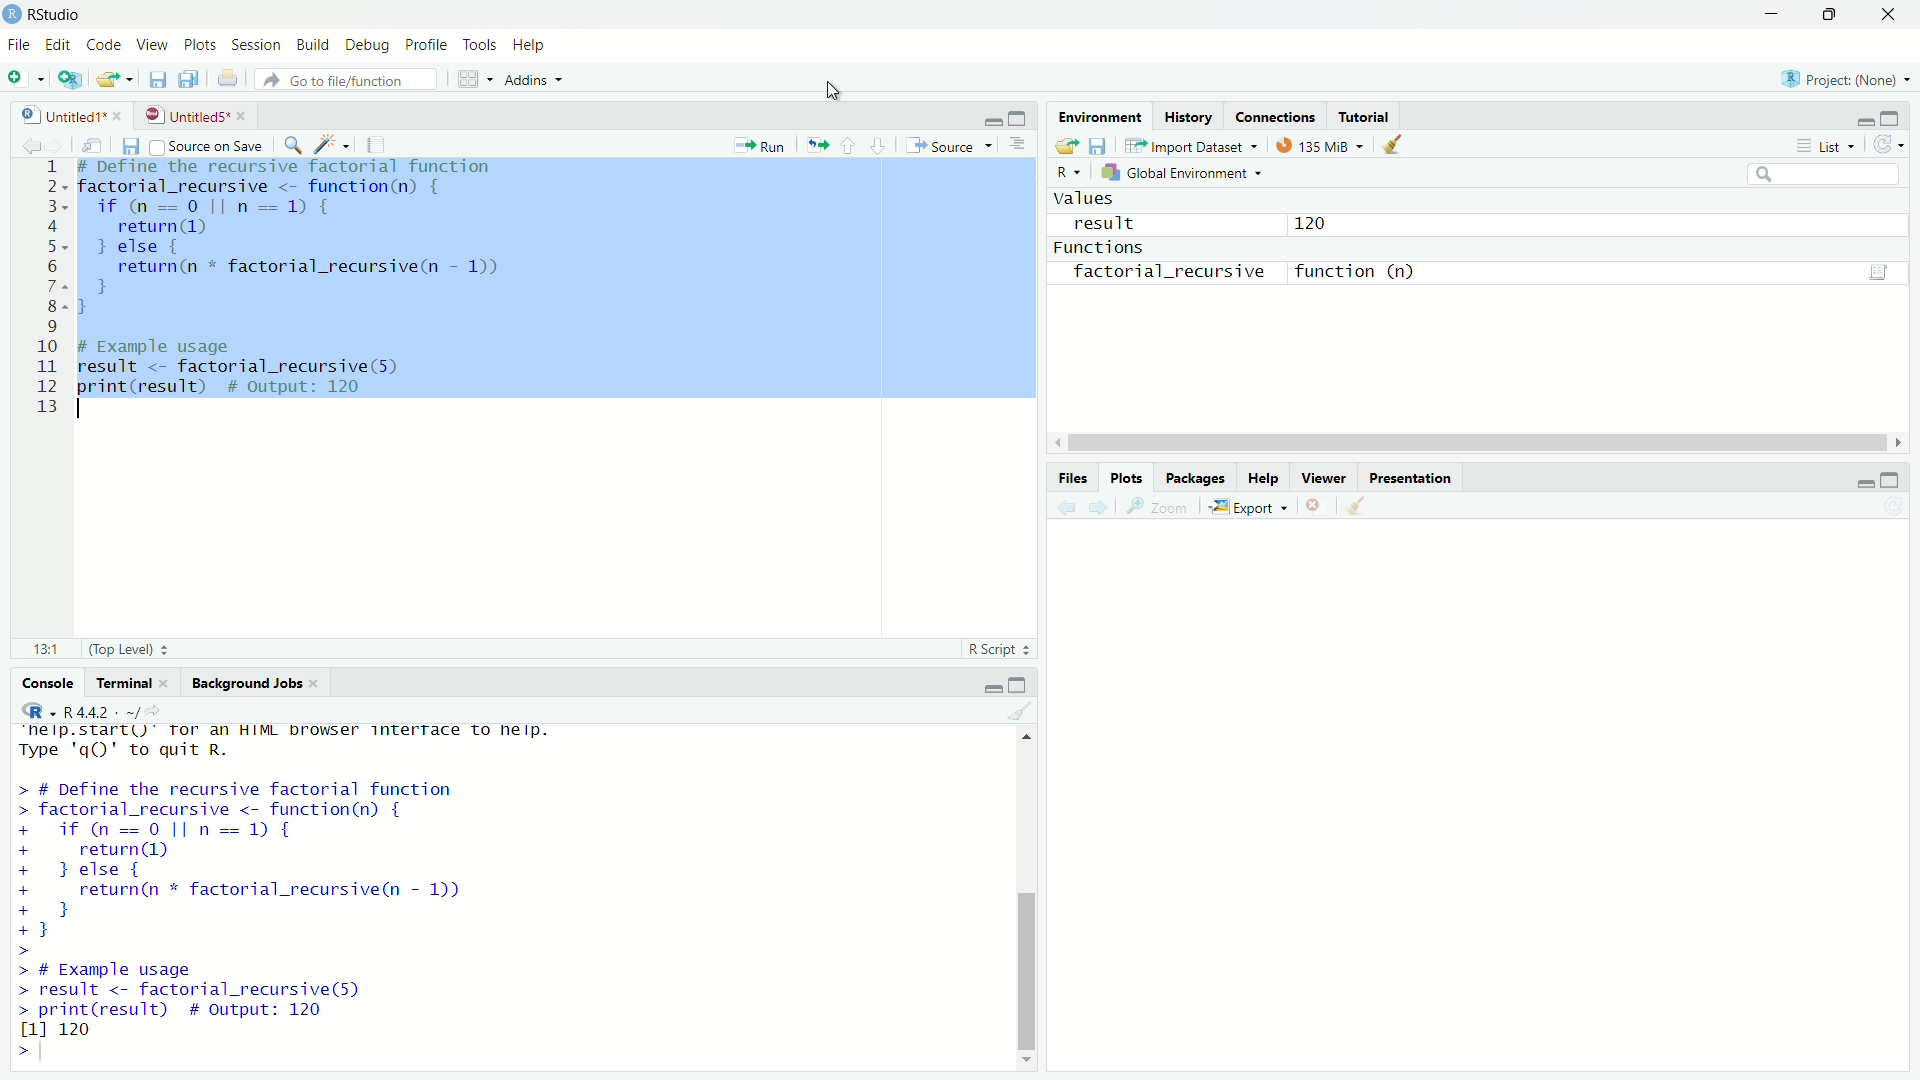 This screenshot has height=1080, width=1920. Describe the element at coordinates (16, 47) in the screenshot. I see `File` at that location.